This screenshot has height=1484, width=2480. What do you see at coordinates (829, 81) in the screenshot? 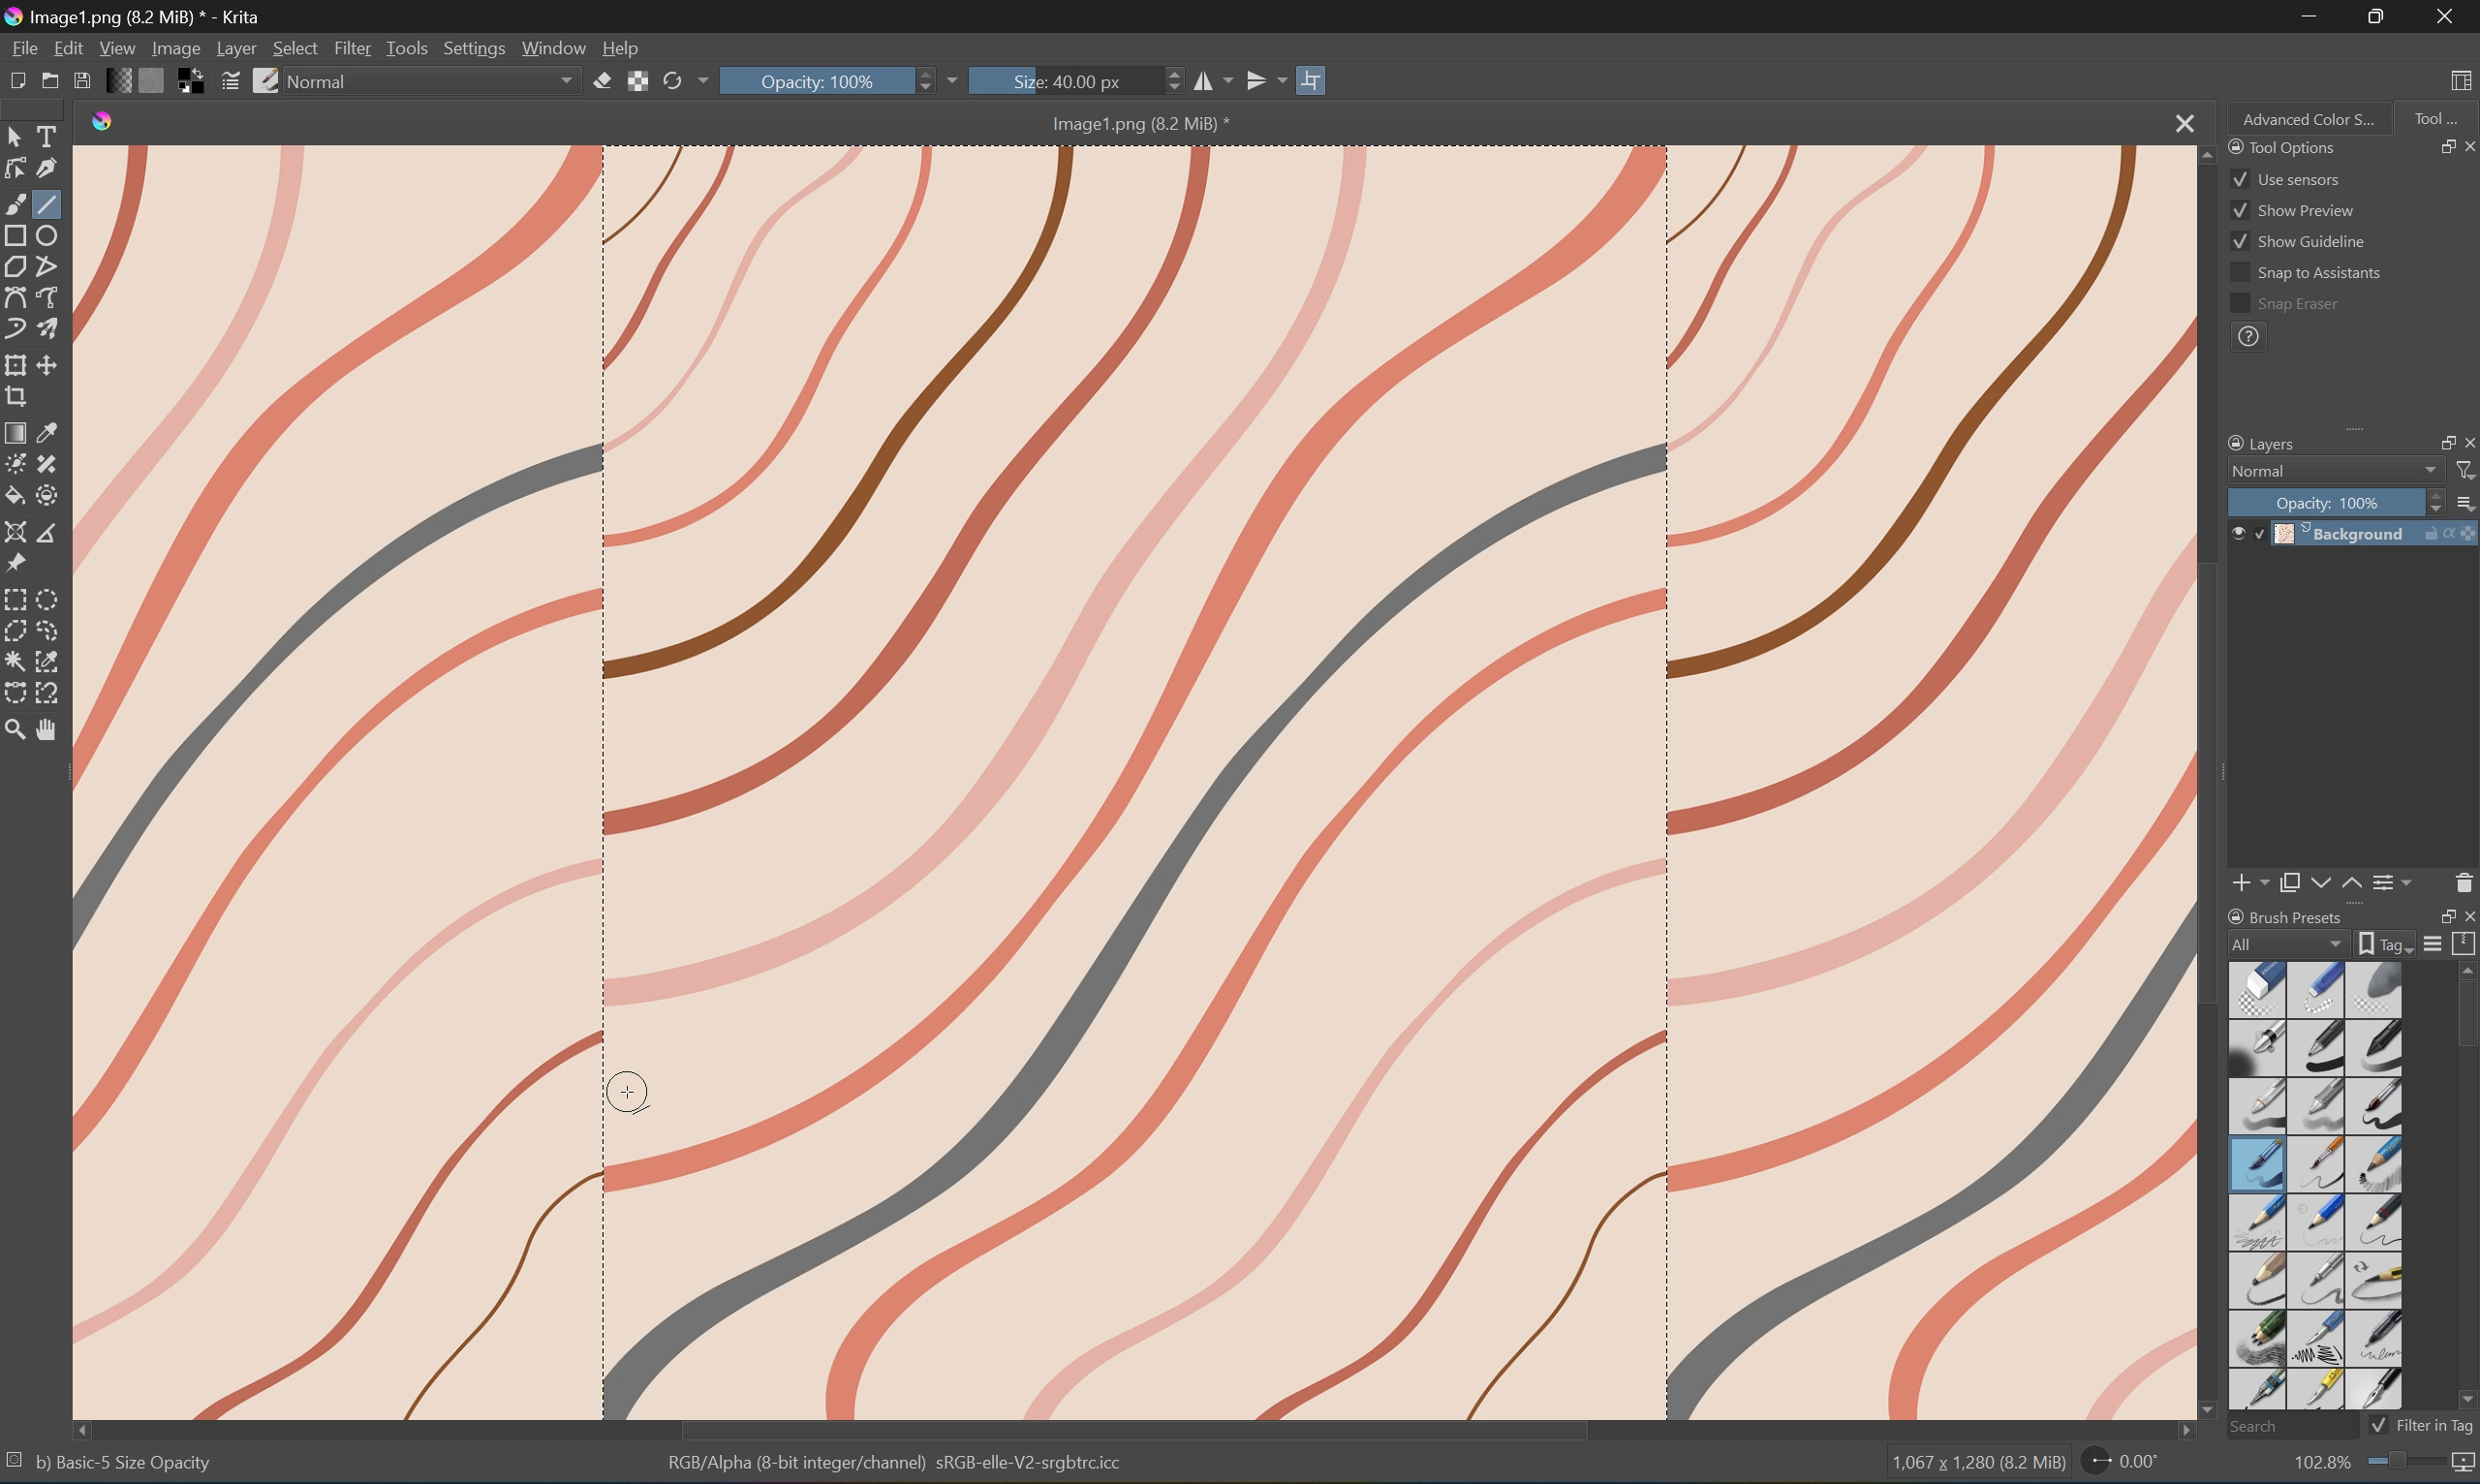
I see `Opacity: 100%` at bounding box center [829, 81].